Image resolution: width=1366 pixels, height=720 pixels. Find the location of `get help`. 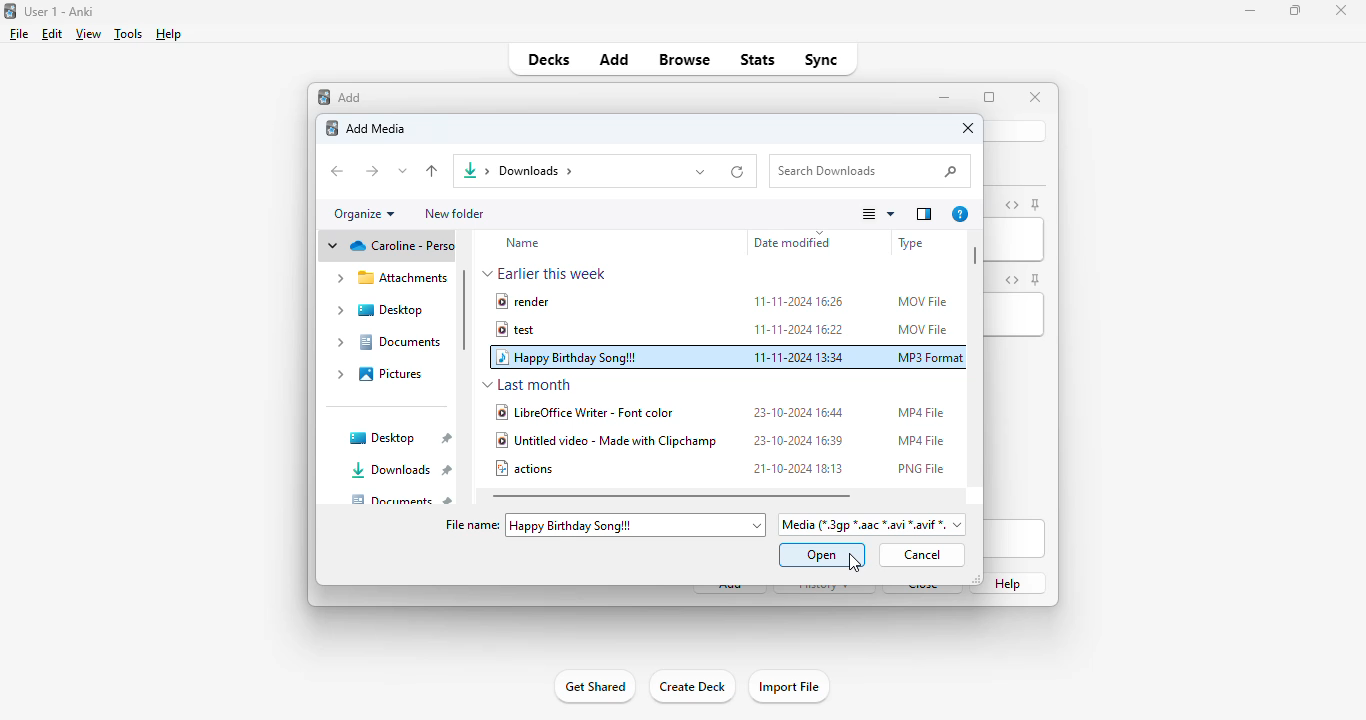

get help is located at coordinates (960, 214).